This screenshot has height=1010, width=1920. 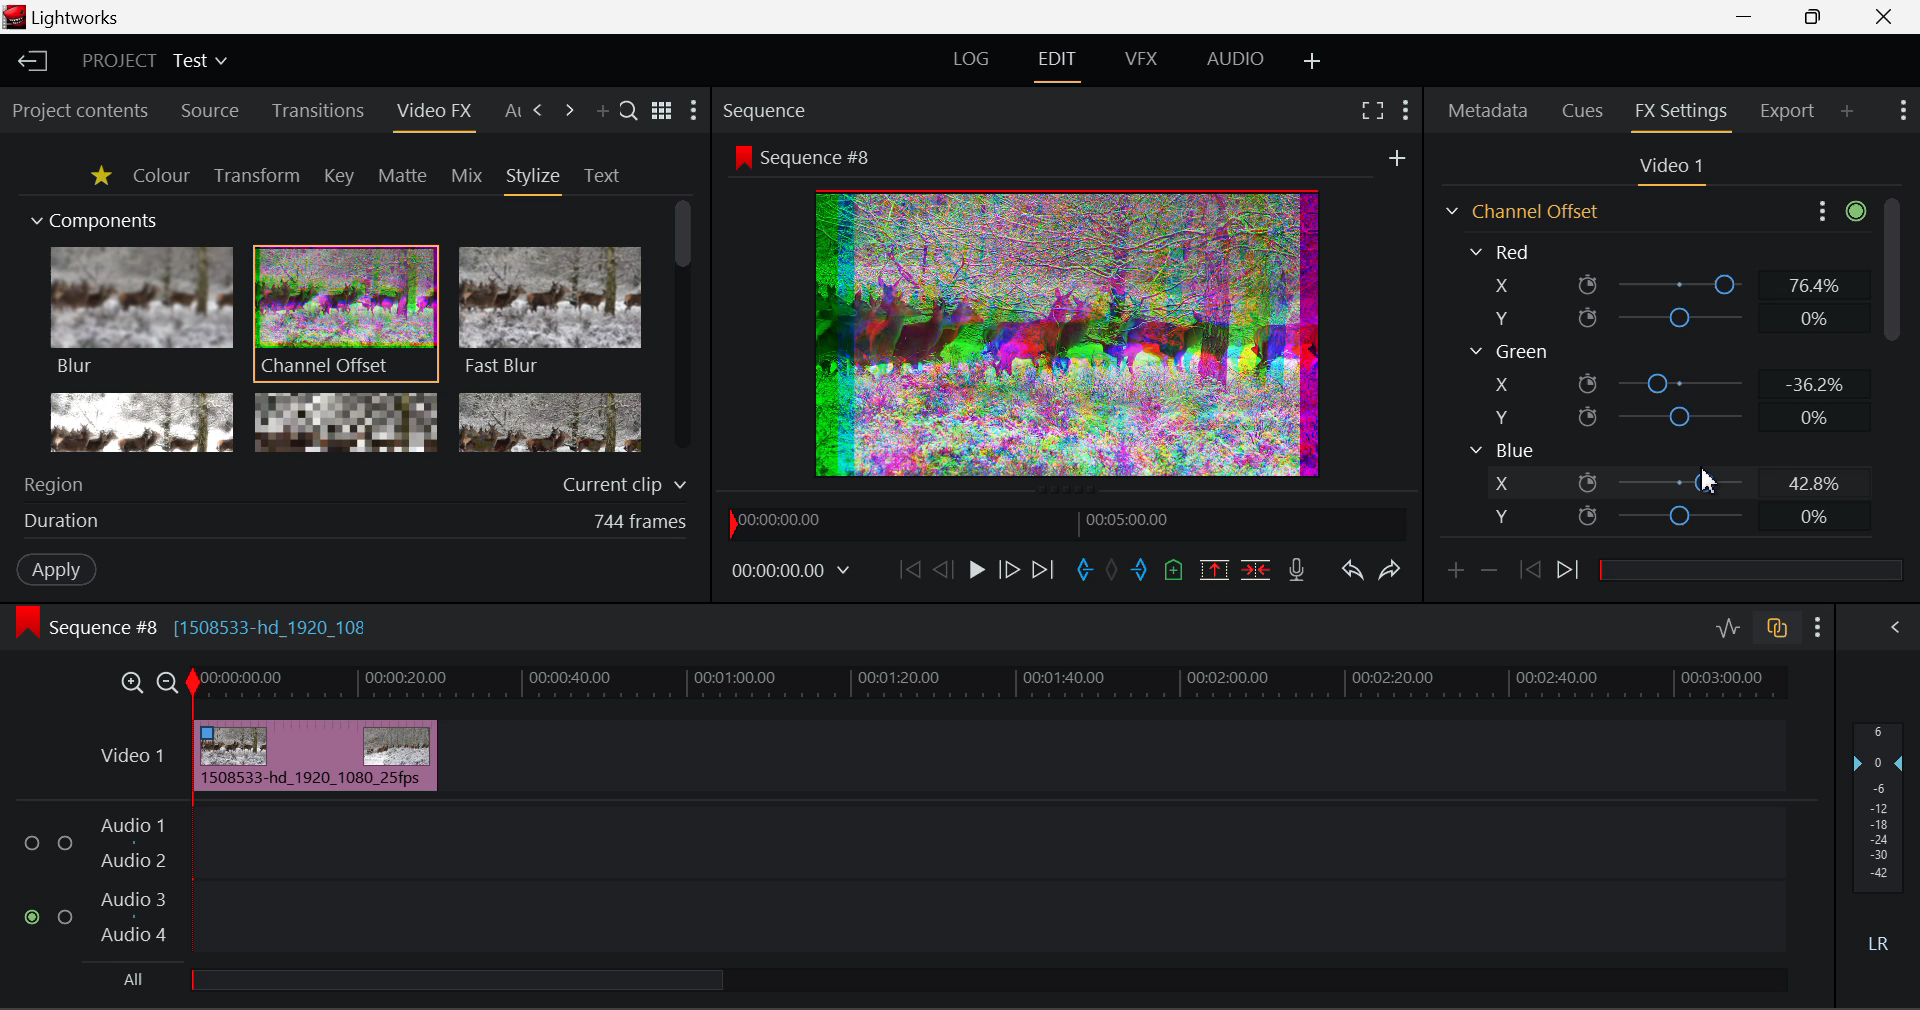 What do you see at coordinates (1883, 18) in the screenshot?
I see `Close` at bounding box center [1883, 18].